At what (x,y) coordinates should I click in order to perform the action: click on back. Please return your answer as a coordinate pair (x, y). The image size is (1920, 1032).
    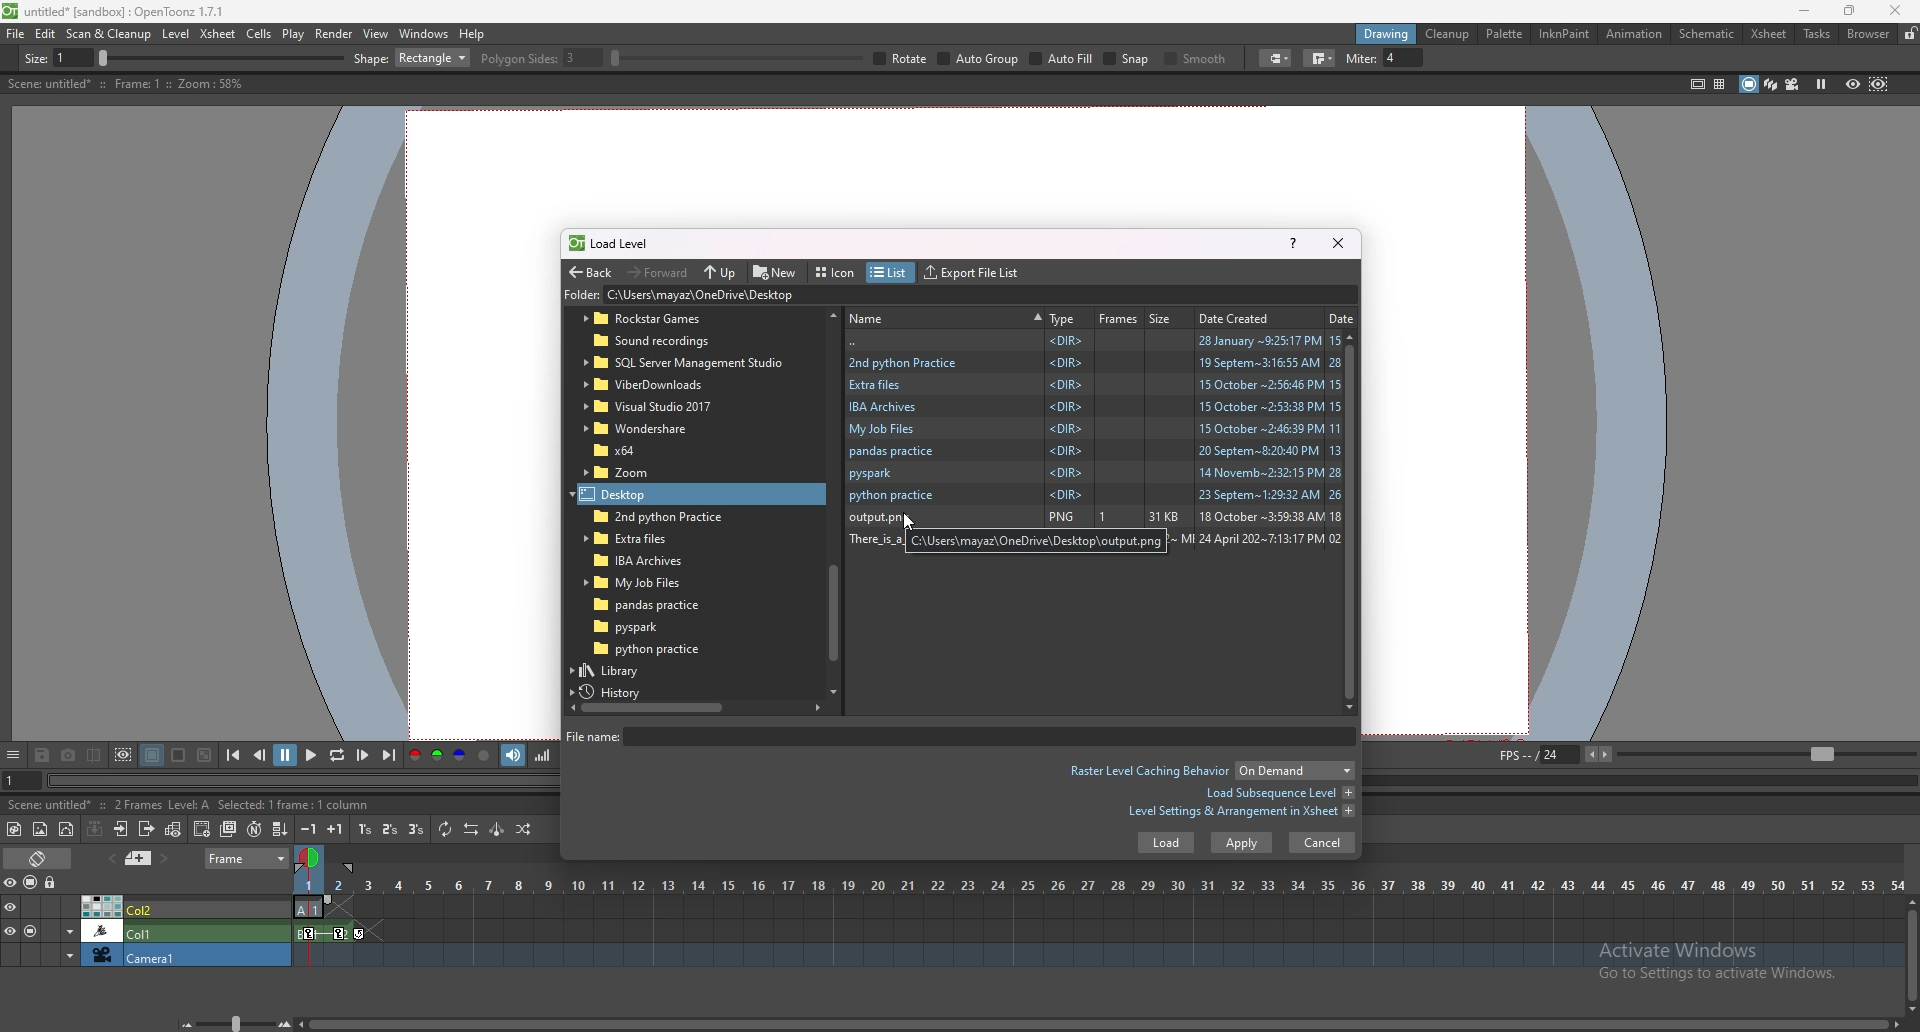
    Looking at the image, I should click on (590, 273).